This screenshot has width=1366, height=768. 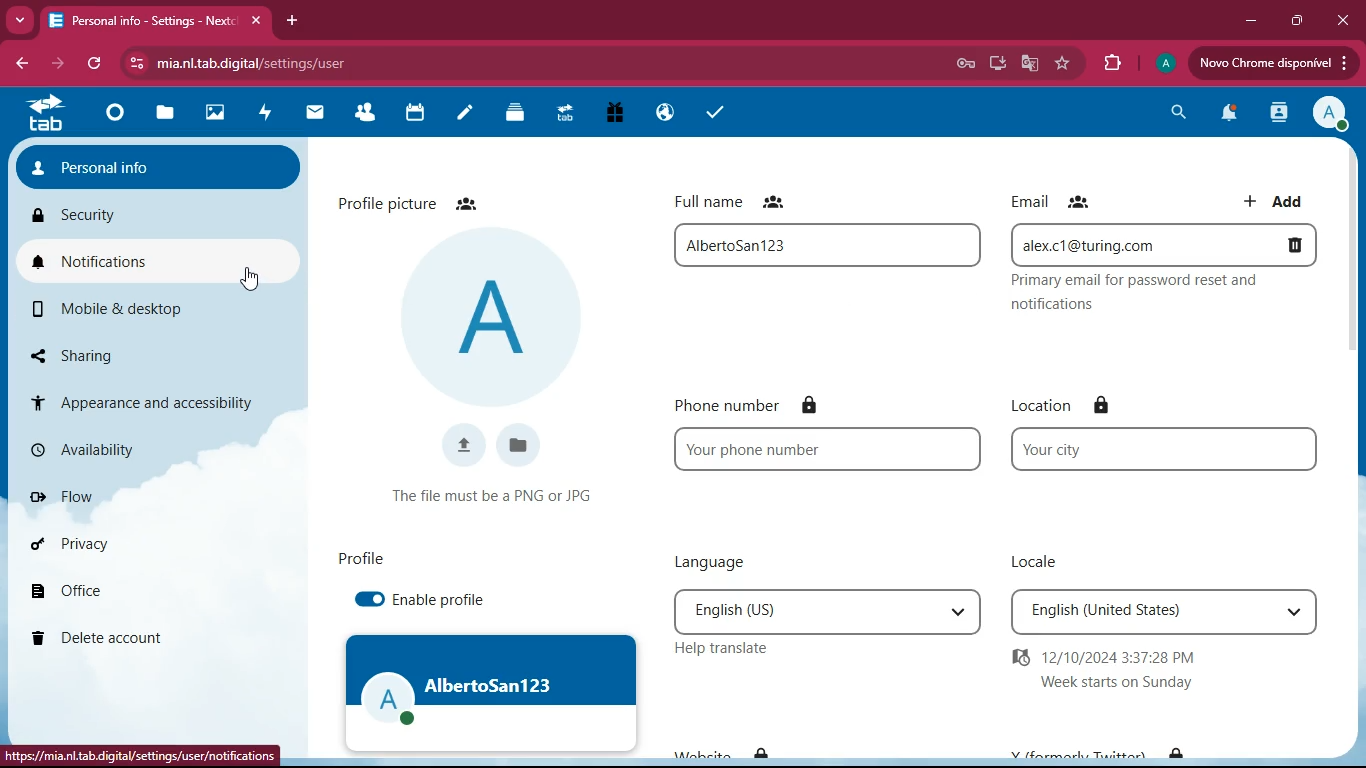 I want to click on language, so click(x=746, y=559).